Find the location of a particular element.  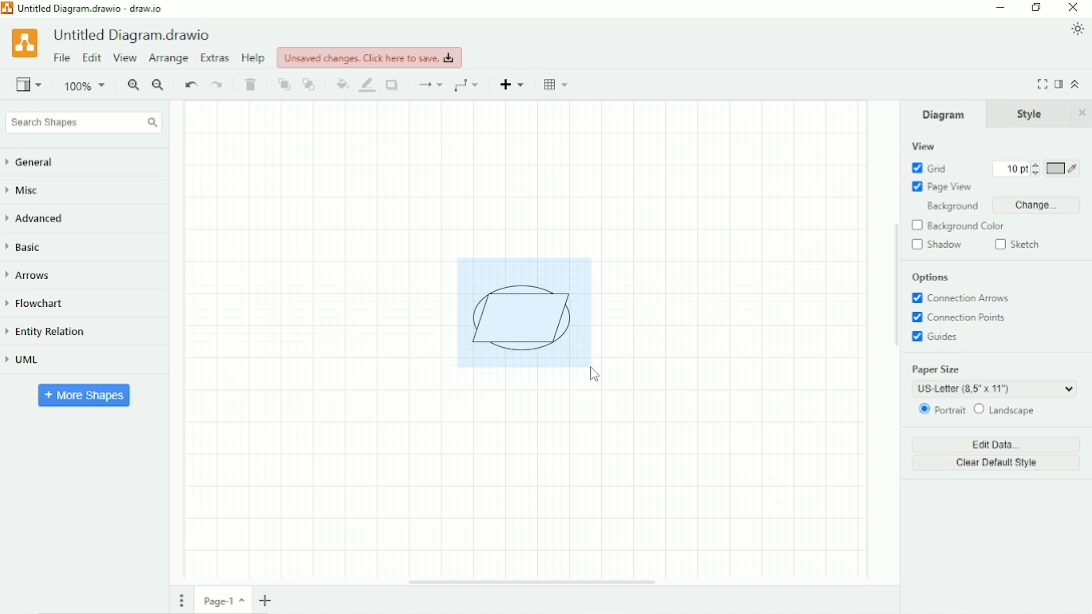

Delete is located at coordinates (253, 85).